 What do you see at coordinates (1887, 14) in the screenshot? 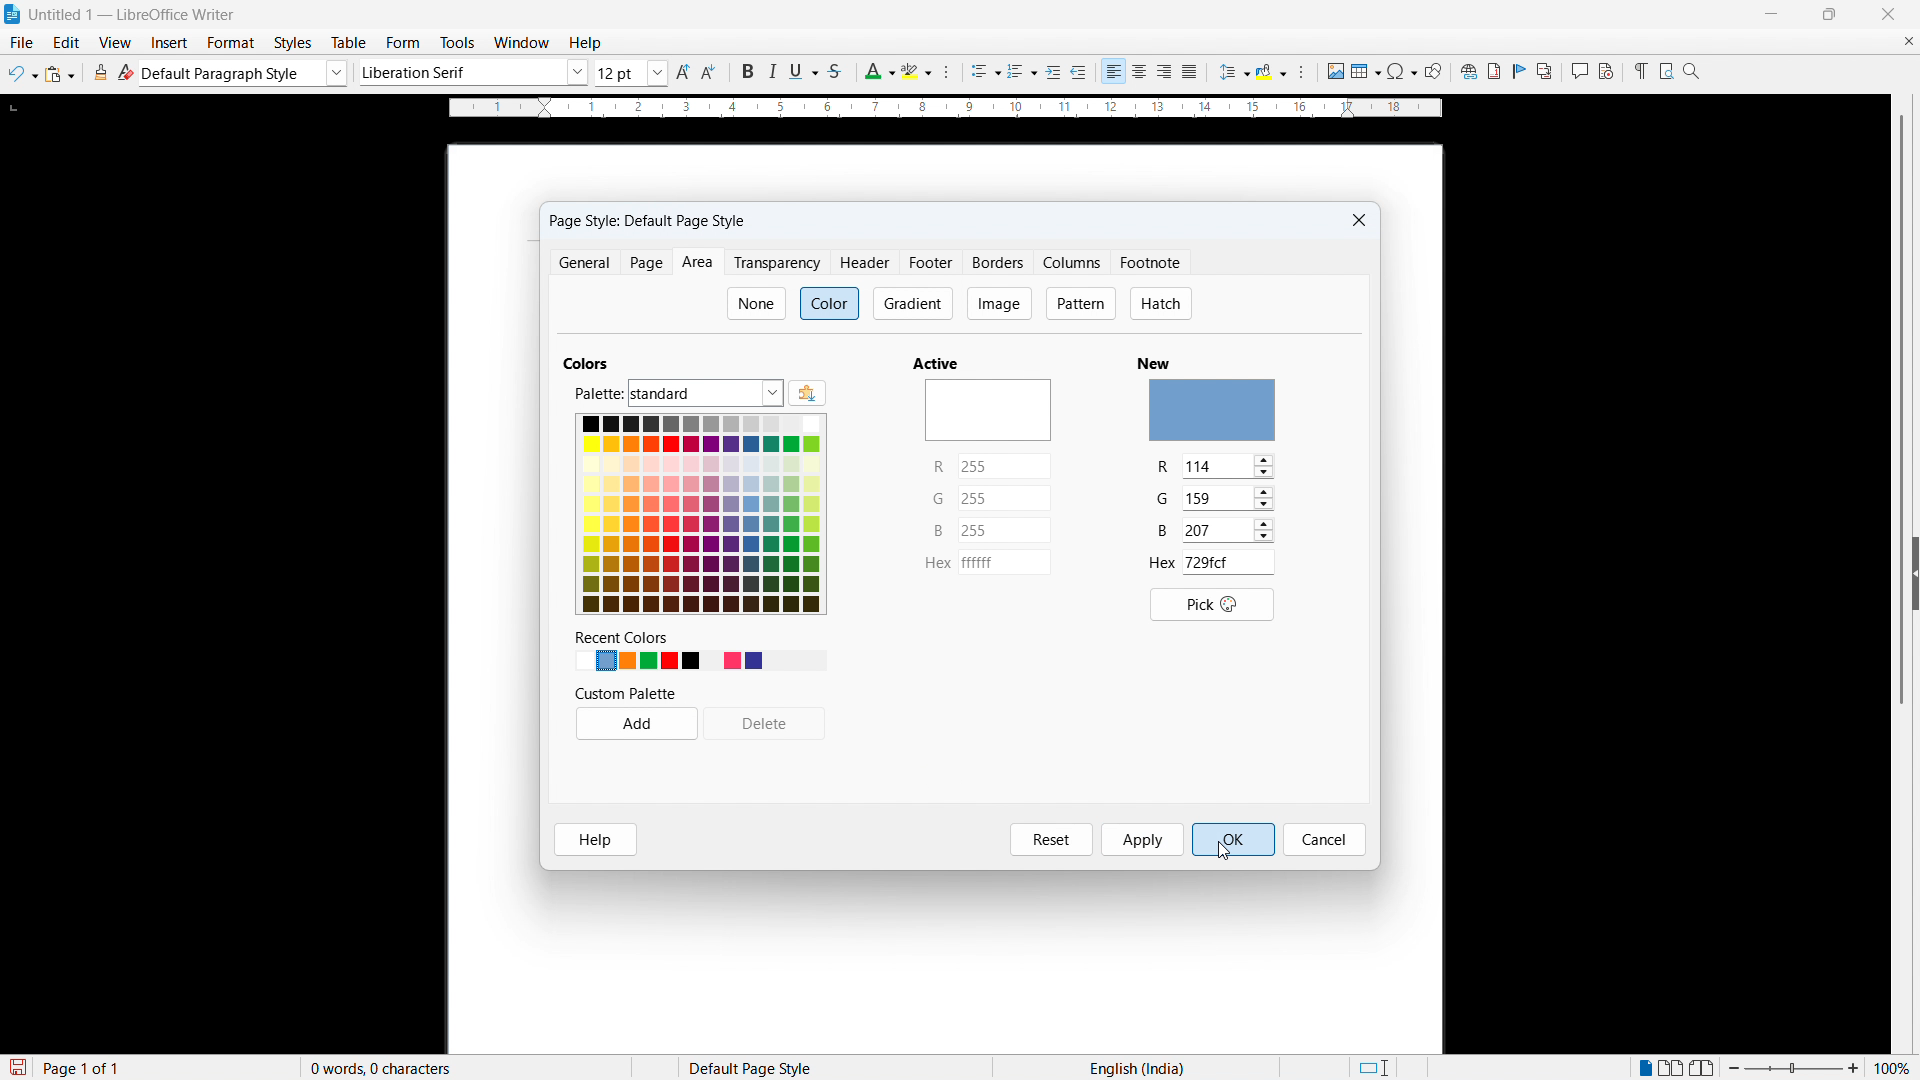
I see `Close ` at bounding box center [1887, 14].